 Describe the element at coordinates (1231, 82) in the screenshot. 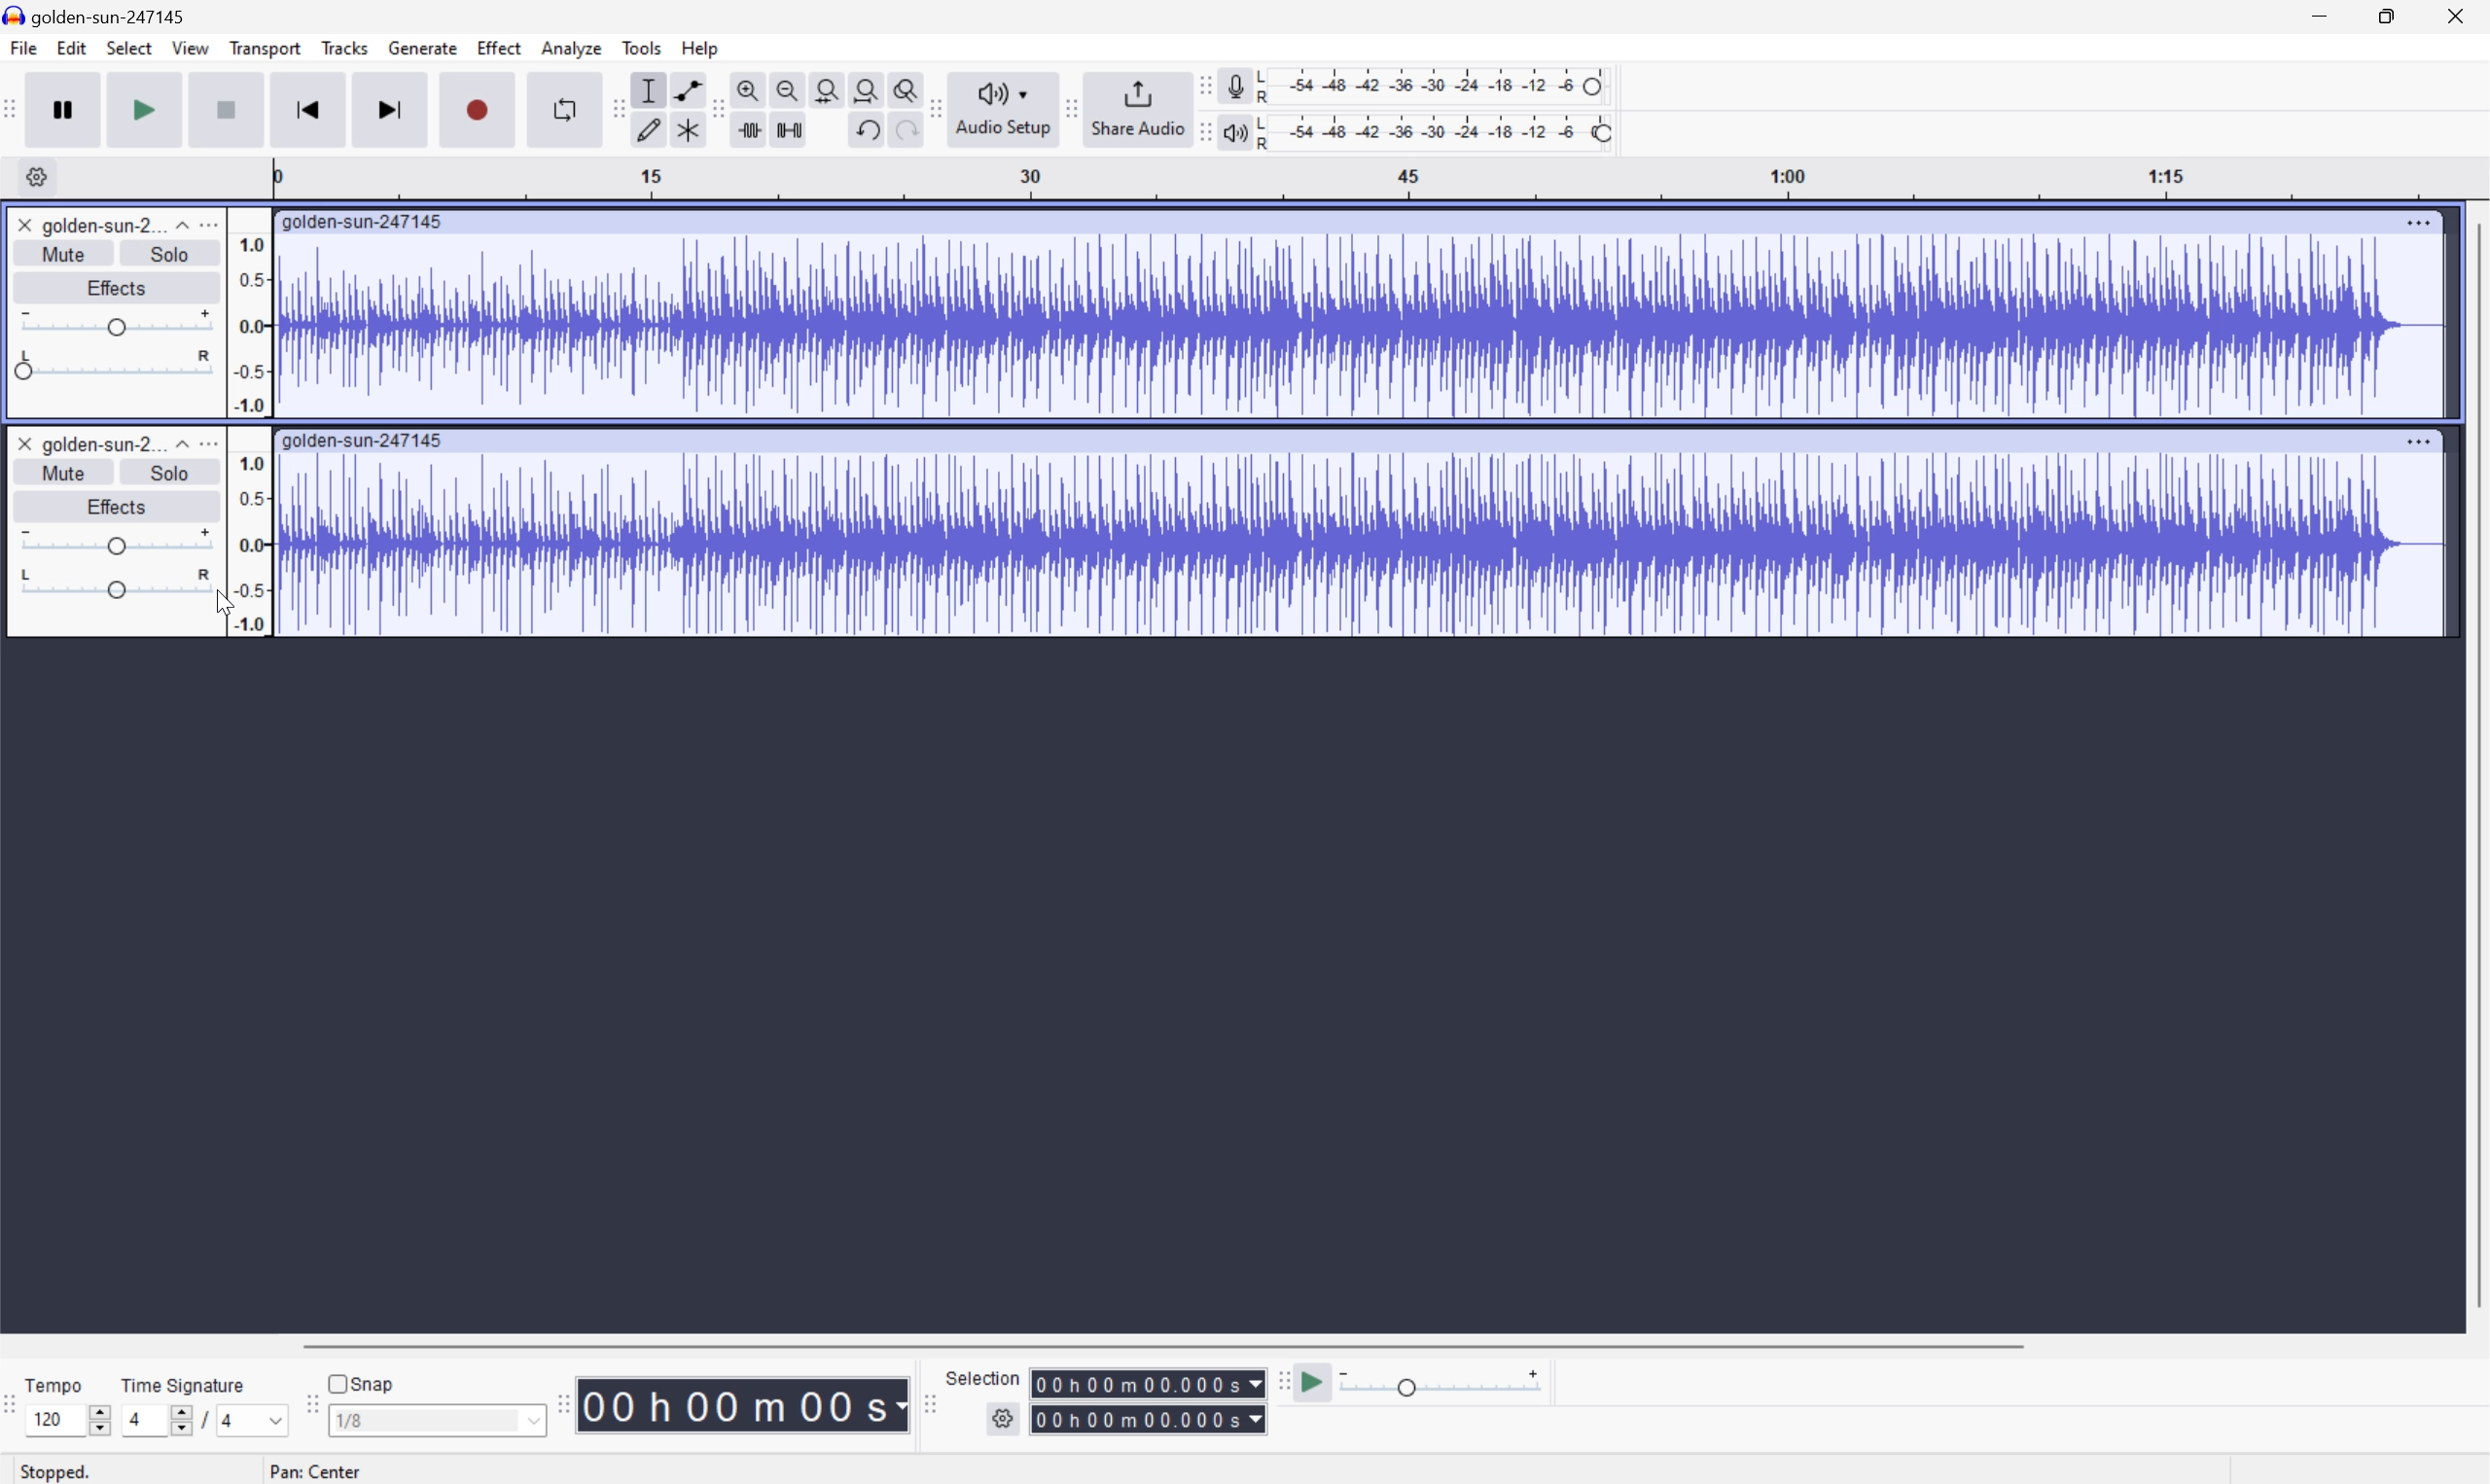

I see `Record meter` at that location.